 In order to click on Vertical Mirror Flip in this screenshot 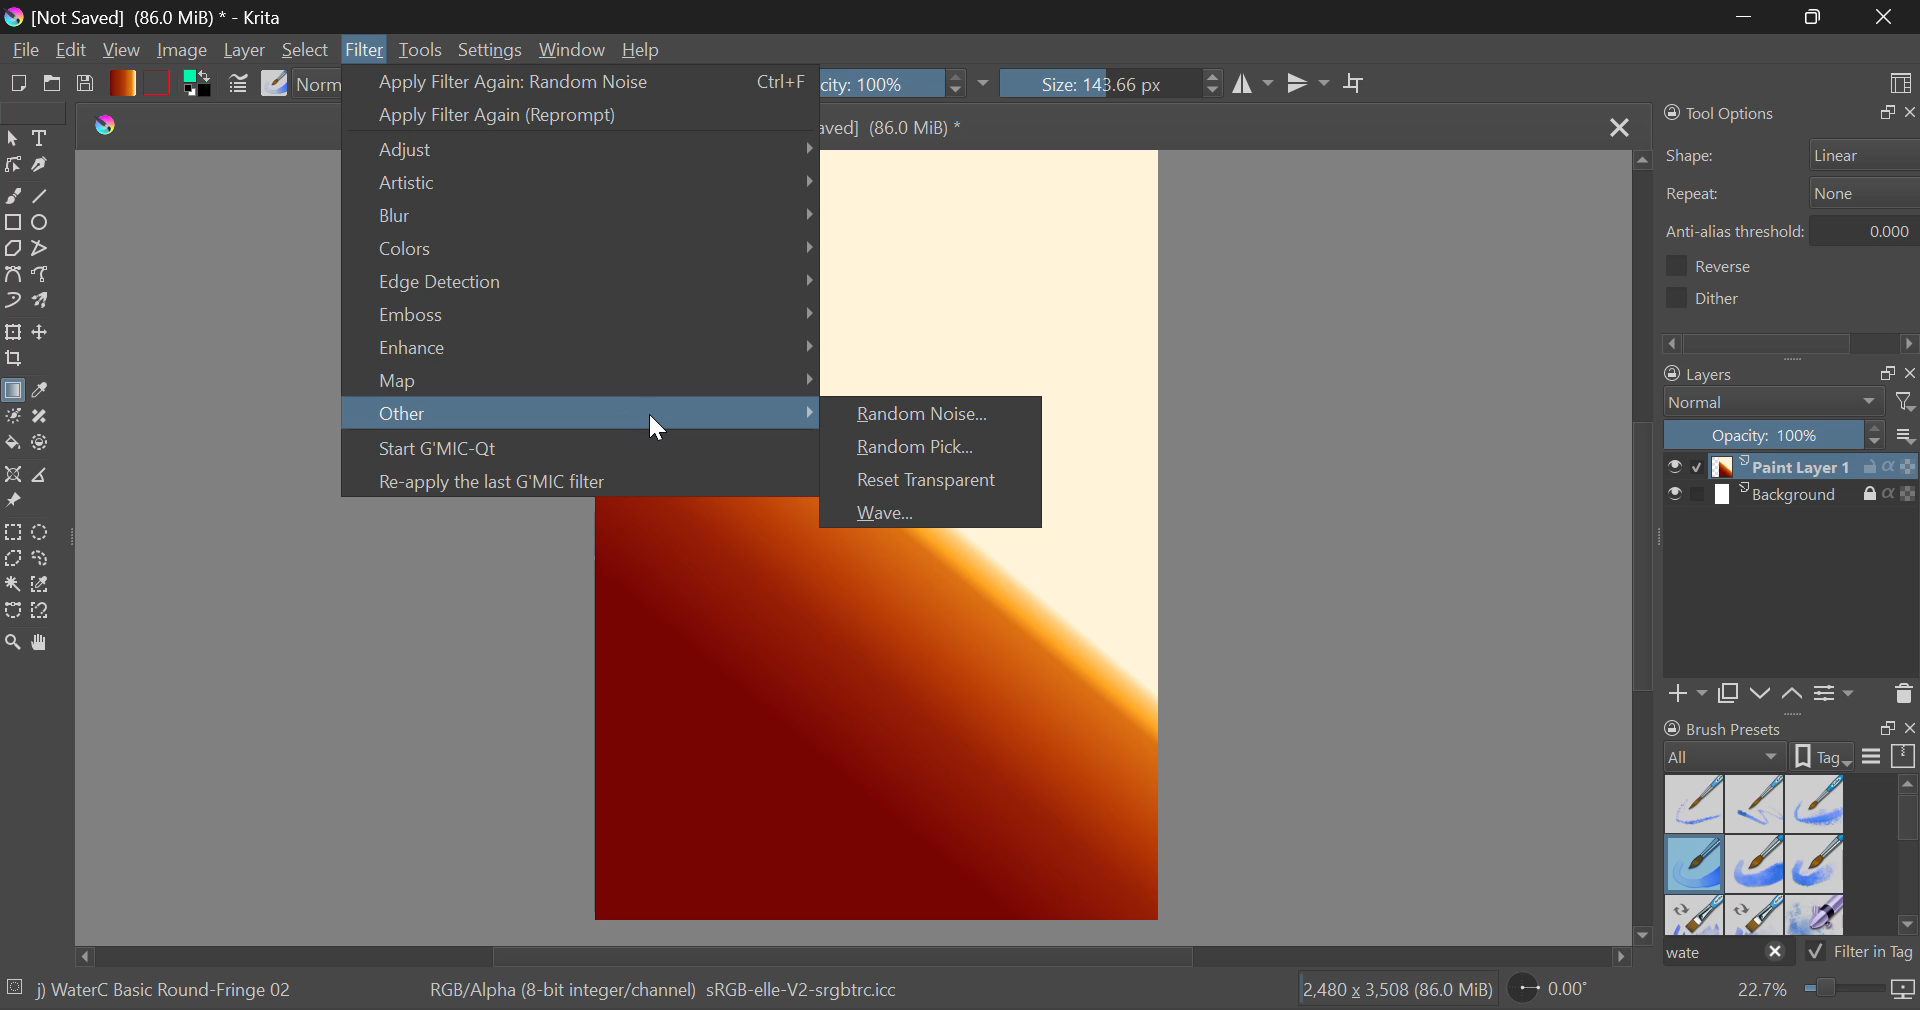, I will do `click(1253, 87)`.